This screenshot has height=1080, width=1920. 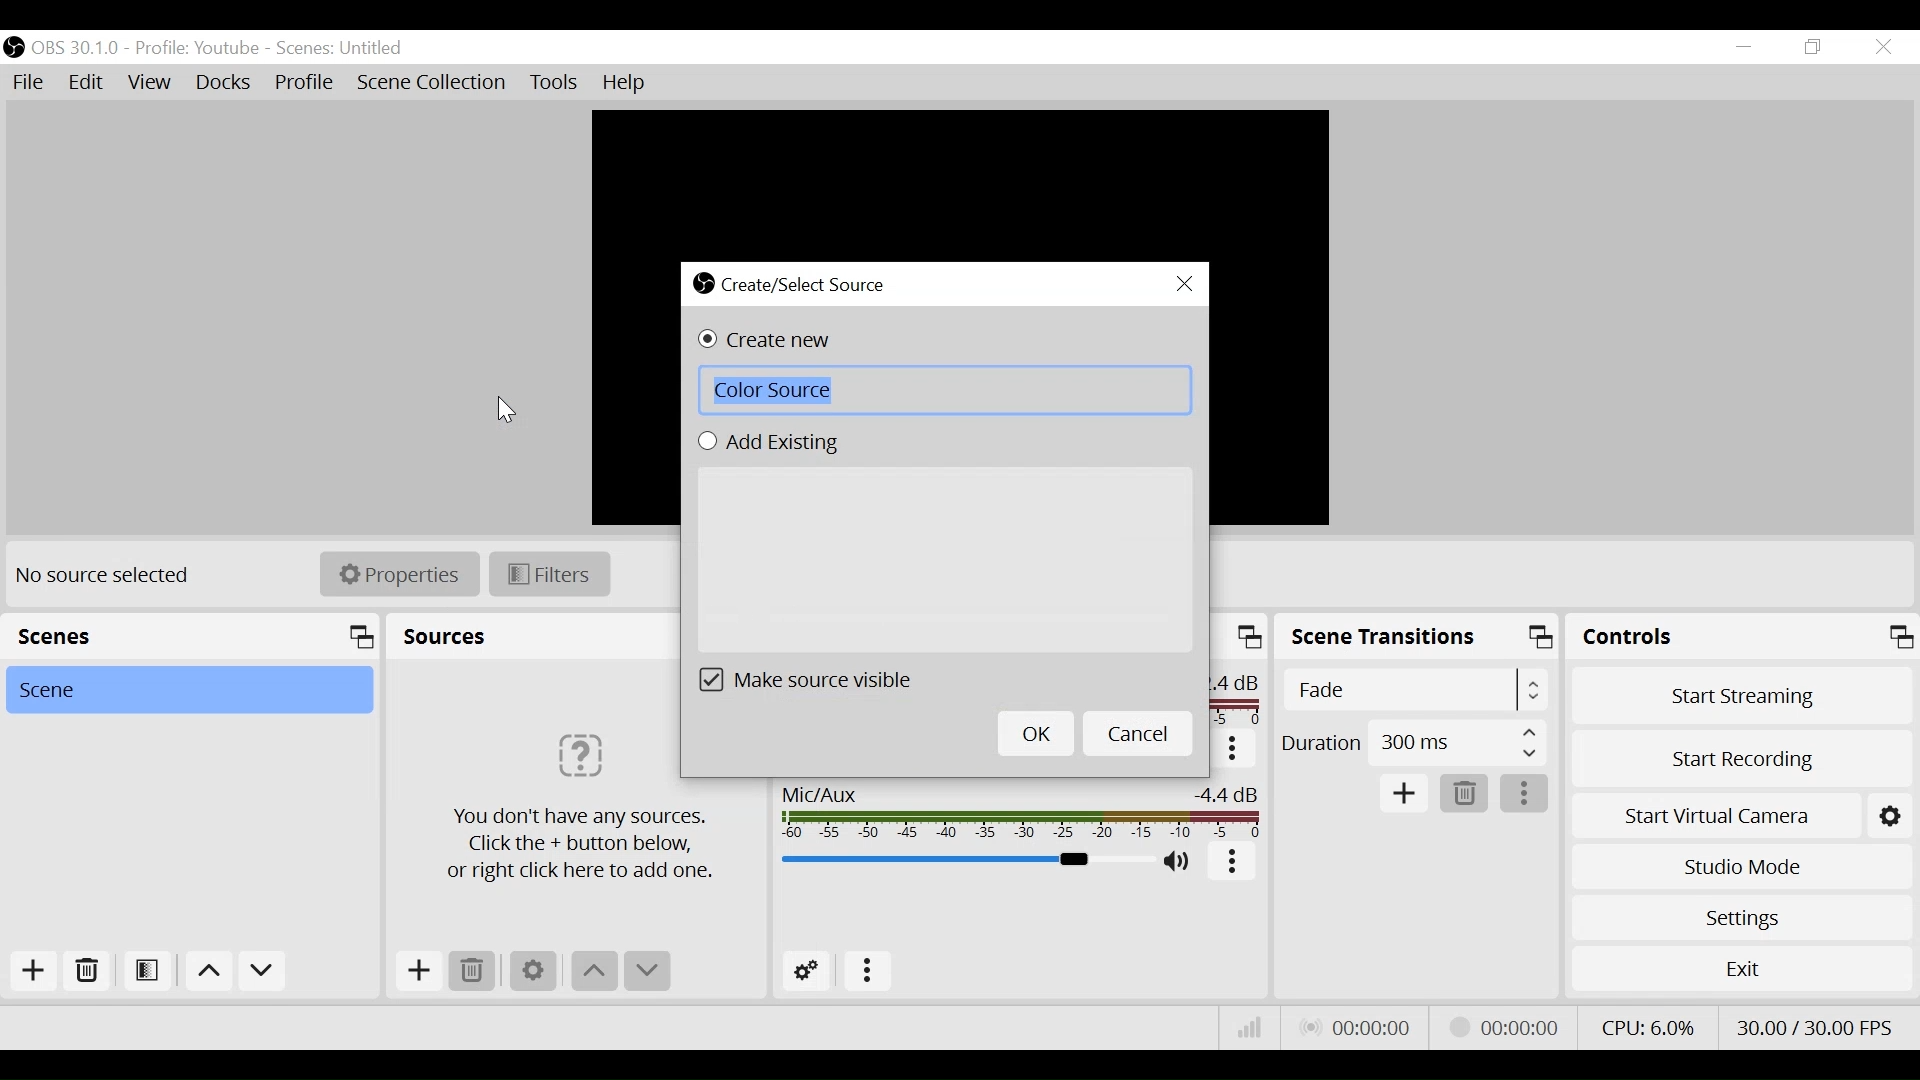 What do you see at coordinates (431, 82) in the screenshot?
I see `Scene Collection` at bounding box center [431, 82].